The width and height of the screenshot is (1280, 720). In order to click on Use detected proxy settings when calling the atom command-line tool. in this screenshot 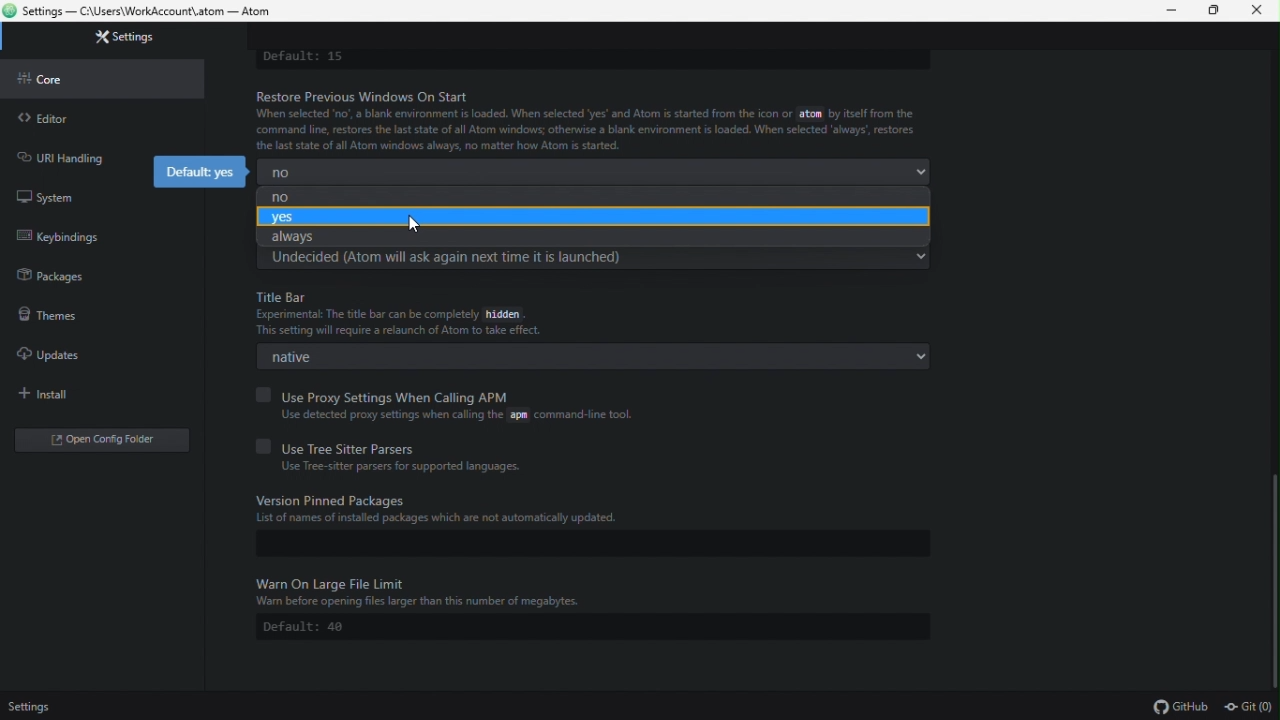, I will do `click(447, 415)`.